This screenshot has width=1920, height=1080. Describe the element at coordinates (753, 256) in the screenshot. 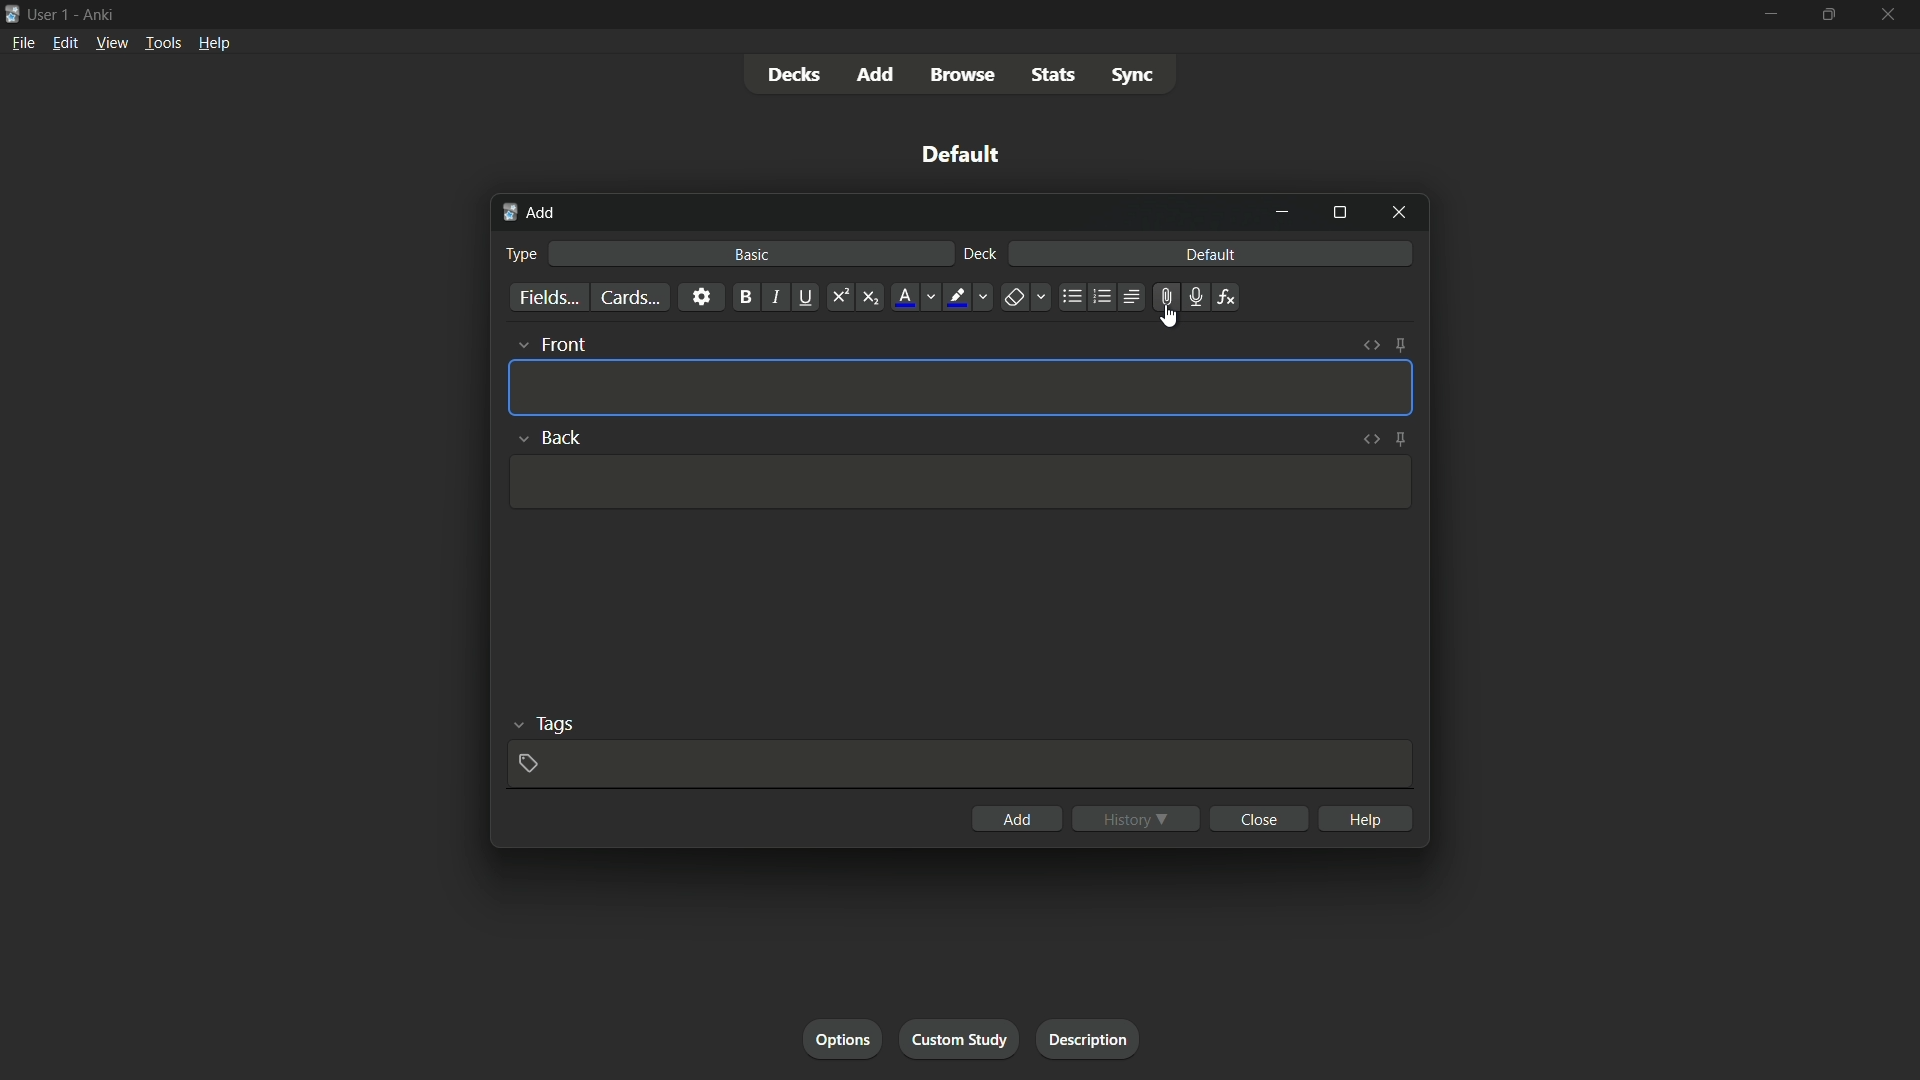

I see `basic` at that location.